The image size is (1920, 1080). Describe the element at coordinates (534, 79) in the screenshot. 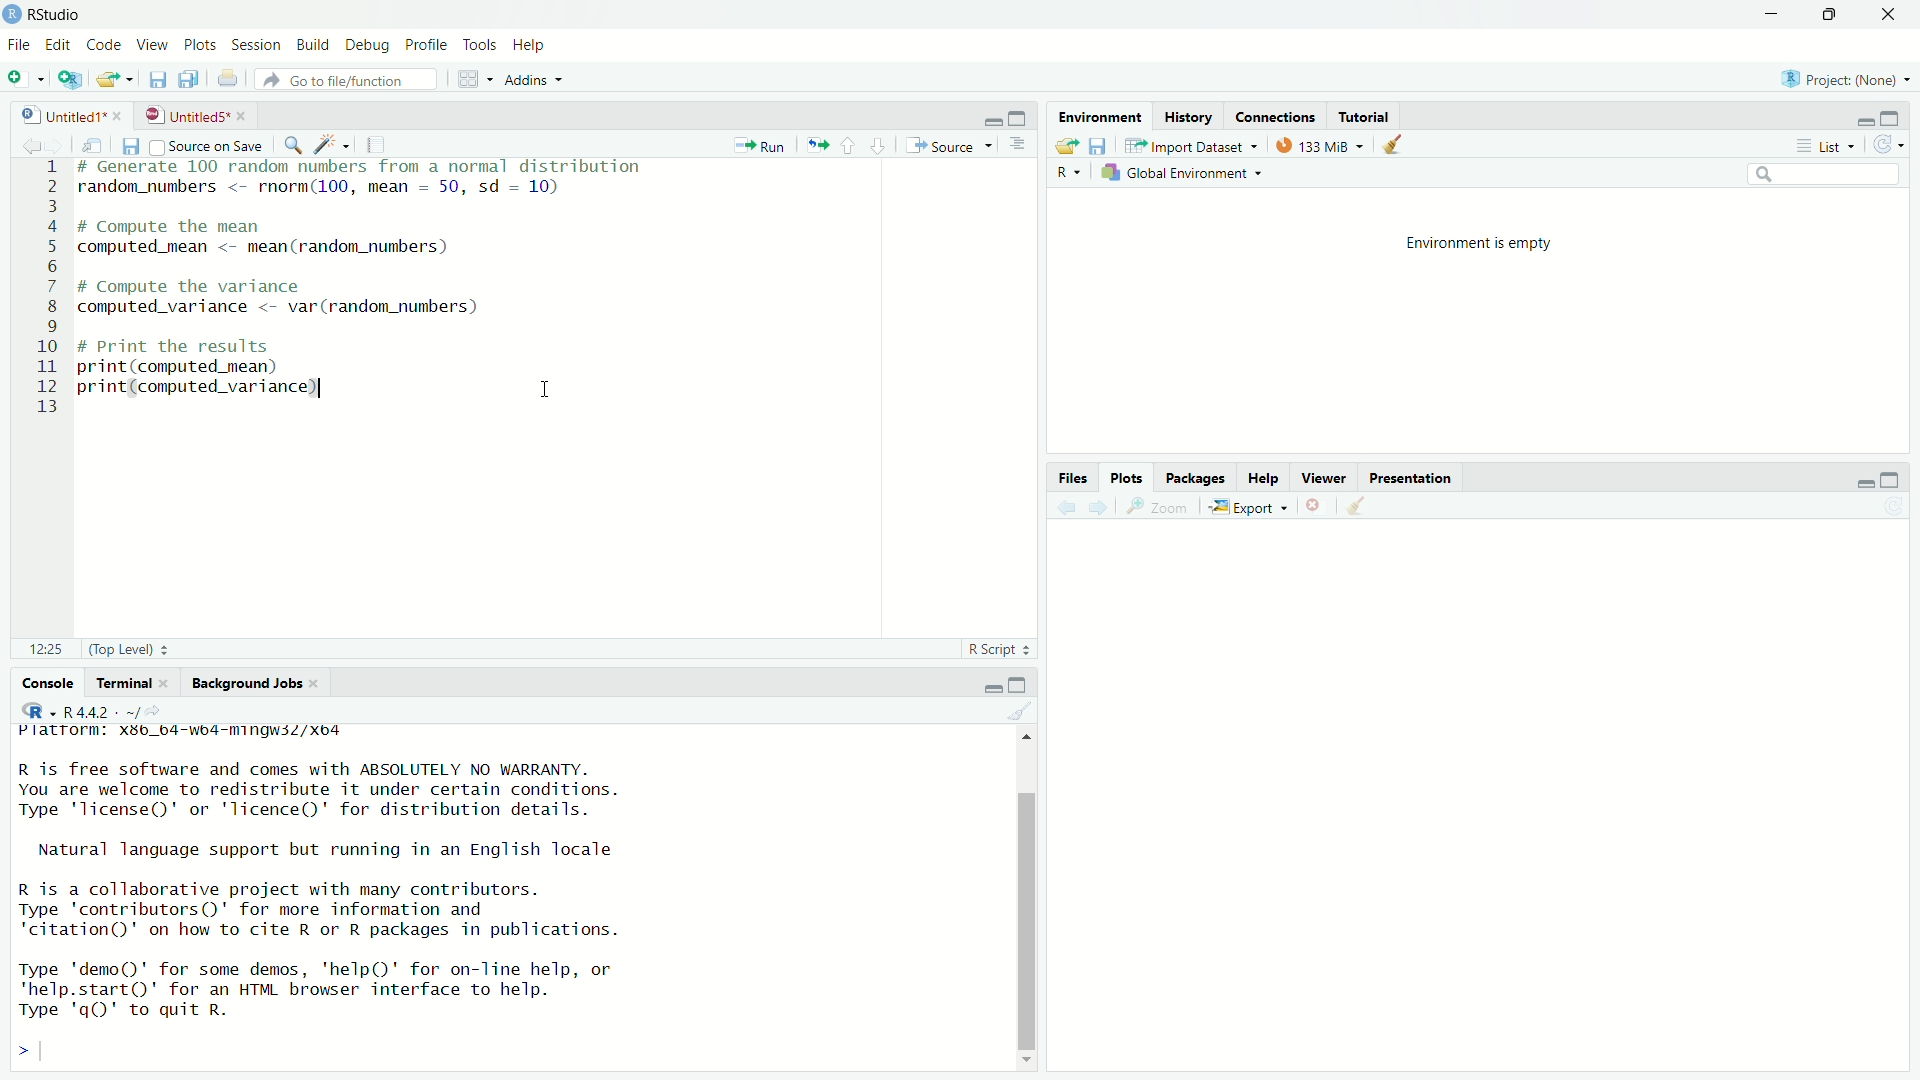

I see `addins` at that location.